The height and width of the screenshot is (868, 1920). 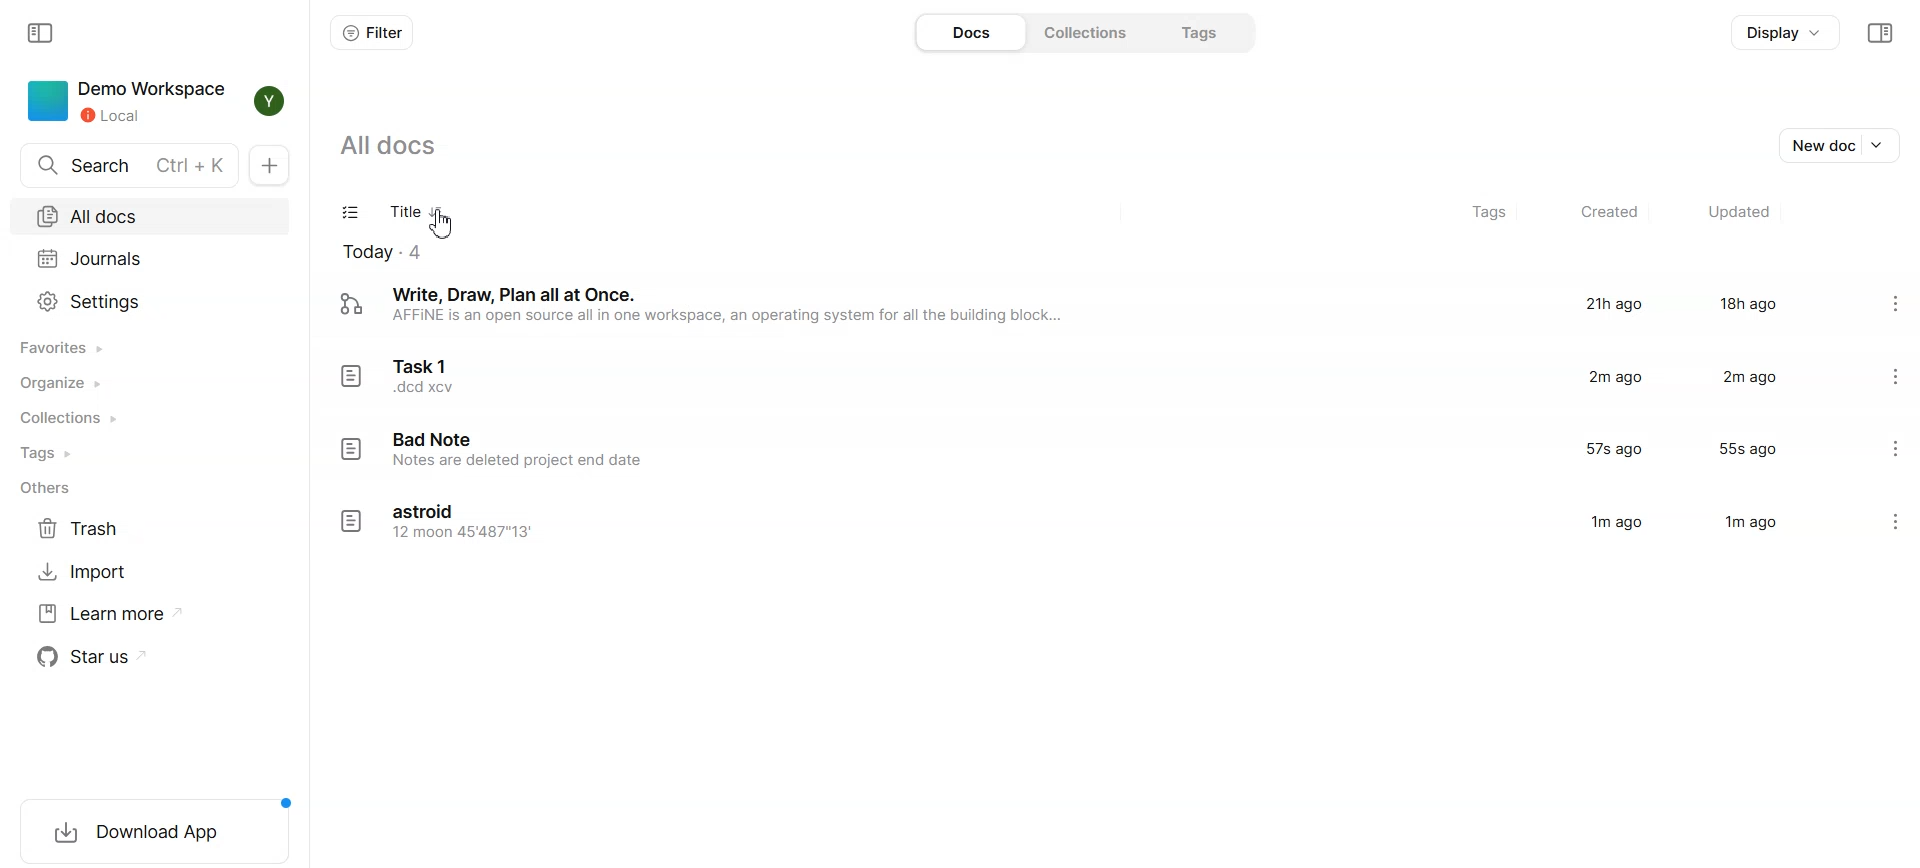 I want to click on Search Ctrl+K, so click(x=126, y=165).